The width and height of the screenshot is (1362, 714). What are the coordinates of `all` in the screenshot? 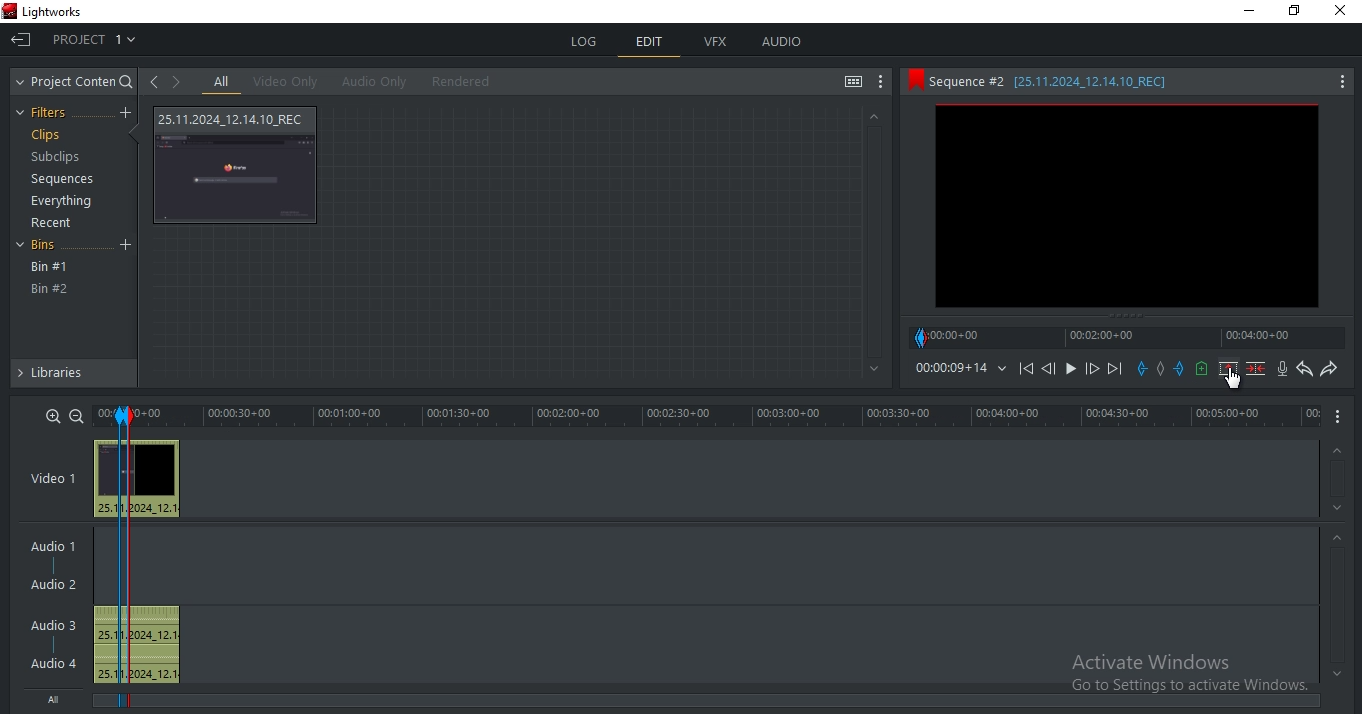 It's located at (222, 82).